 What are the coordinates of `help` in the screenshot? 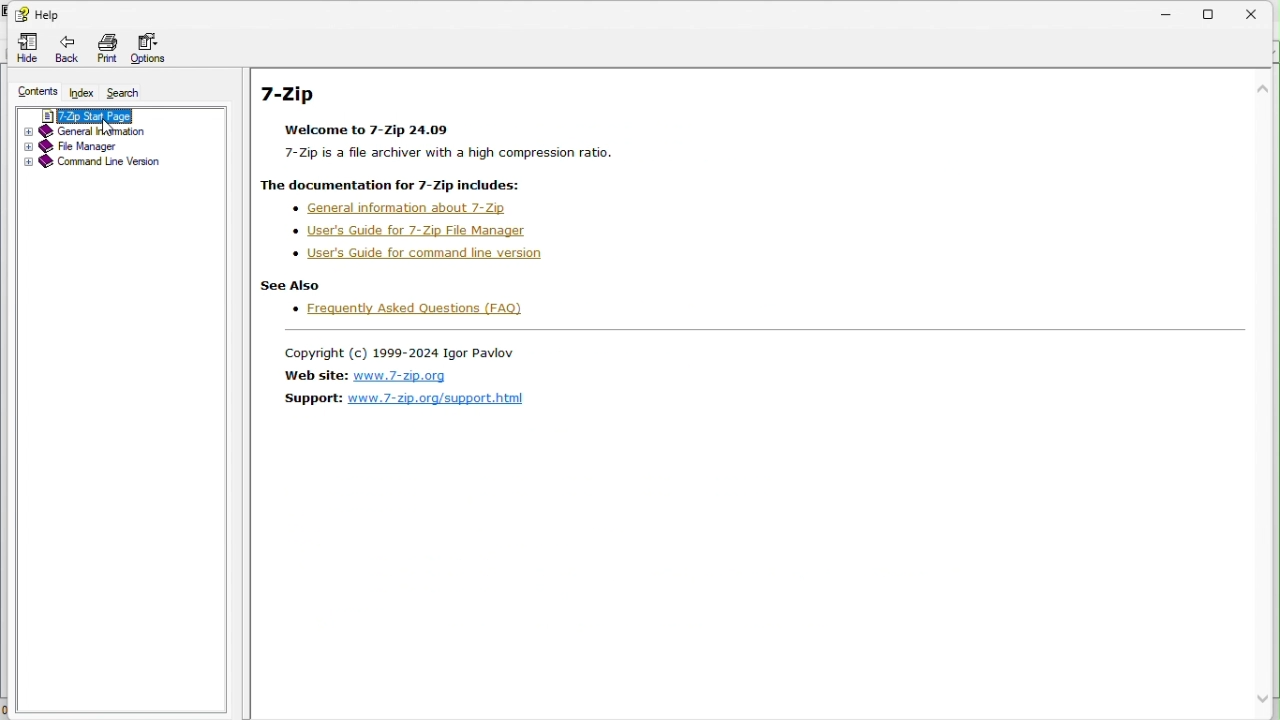 It's located at (36, 13).